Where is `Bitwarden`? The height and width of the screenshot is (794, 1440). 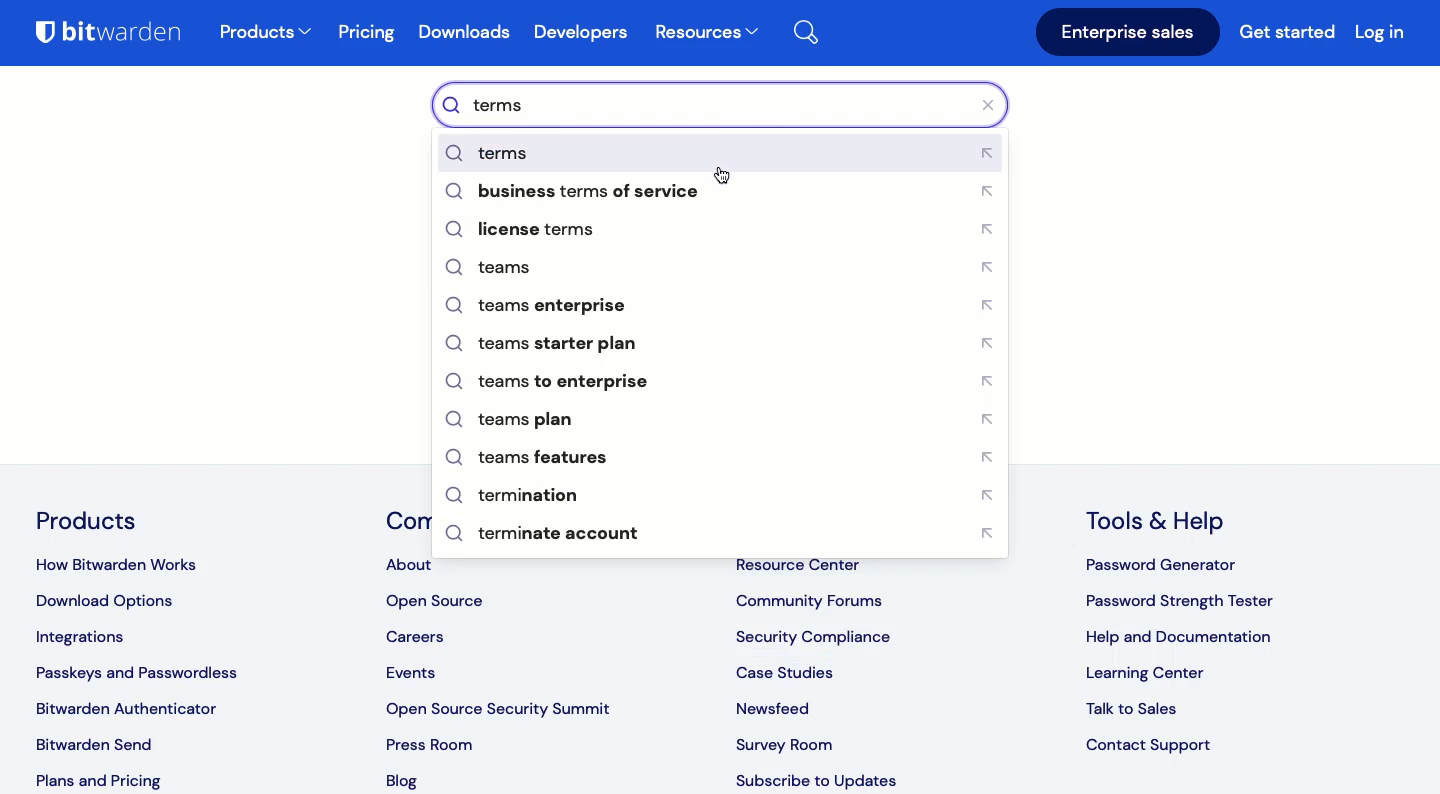
Bitwarden is located at coordinates (117, 36).